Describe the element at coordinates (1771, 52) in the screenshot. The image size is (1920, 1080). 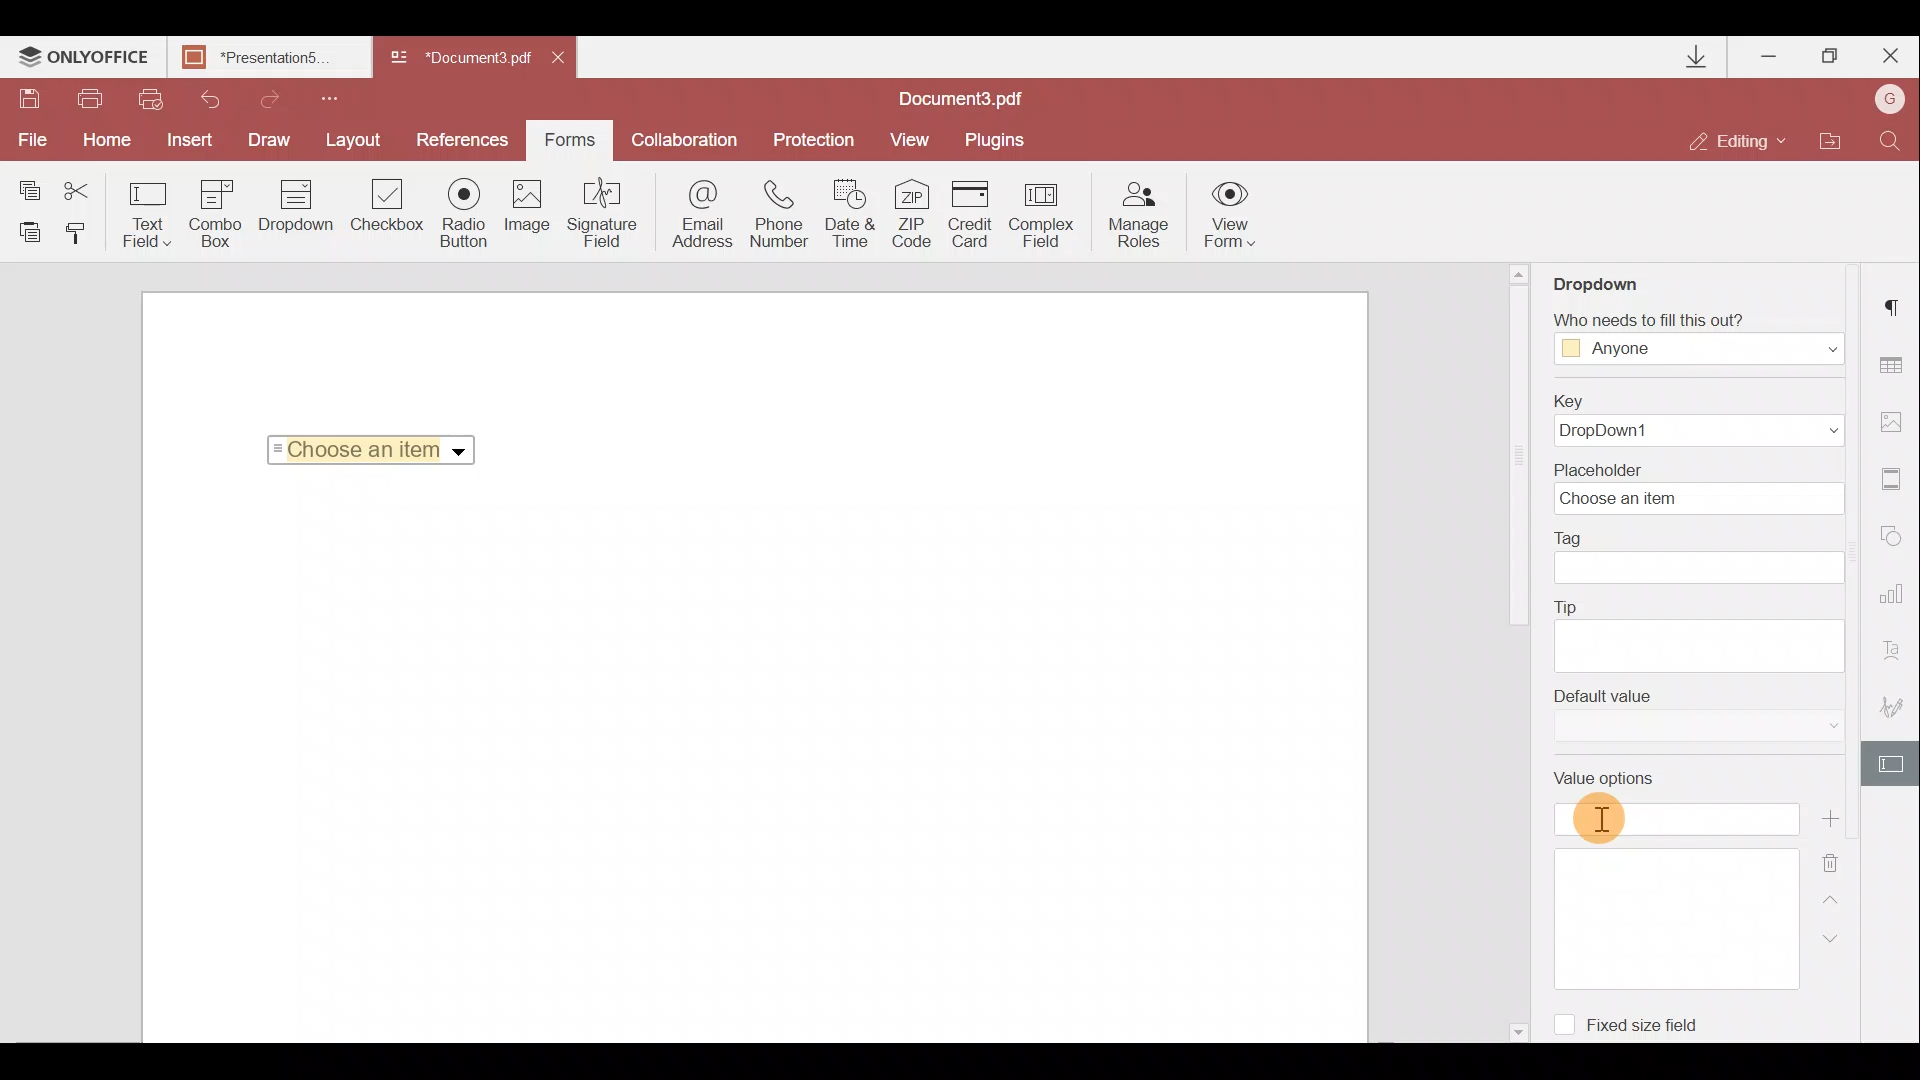
I see `Minimize` at that location.